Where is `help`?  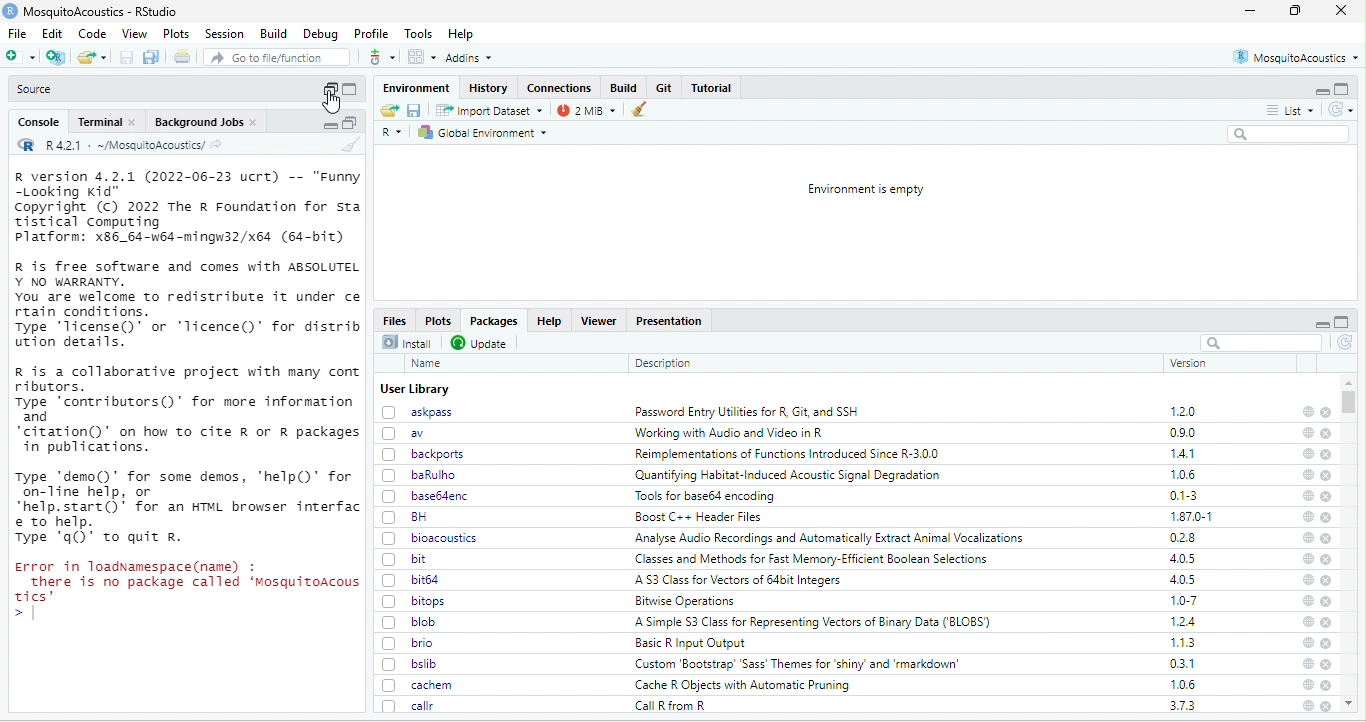
help is located at coordinates (1306, 558).